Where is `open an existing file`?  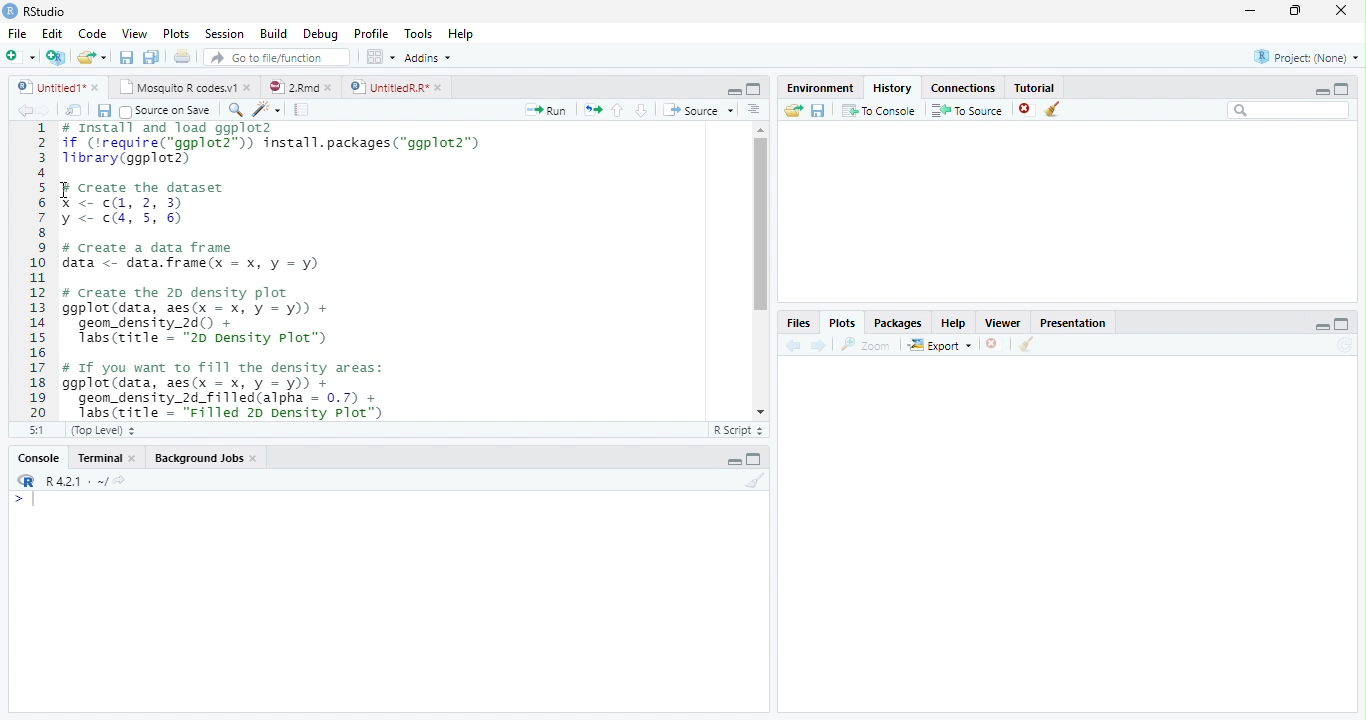
open an existing file is located at coordinates (90, 57).